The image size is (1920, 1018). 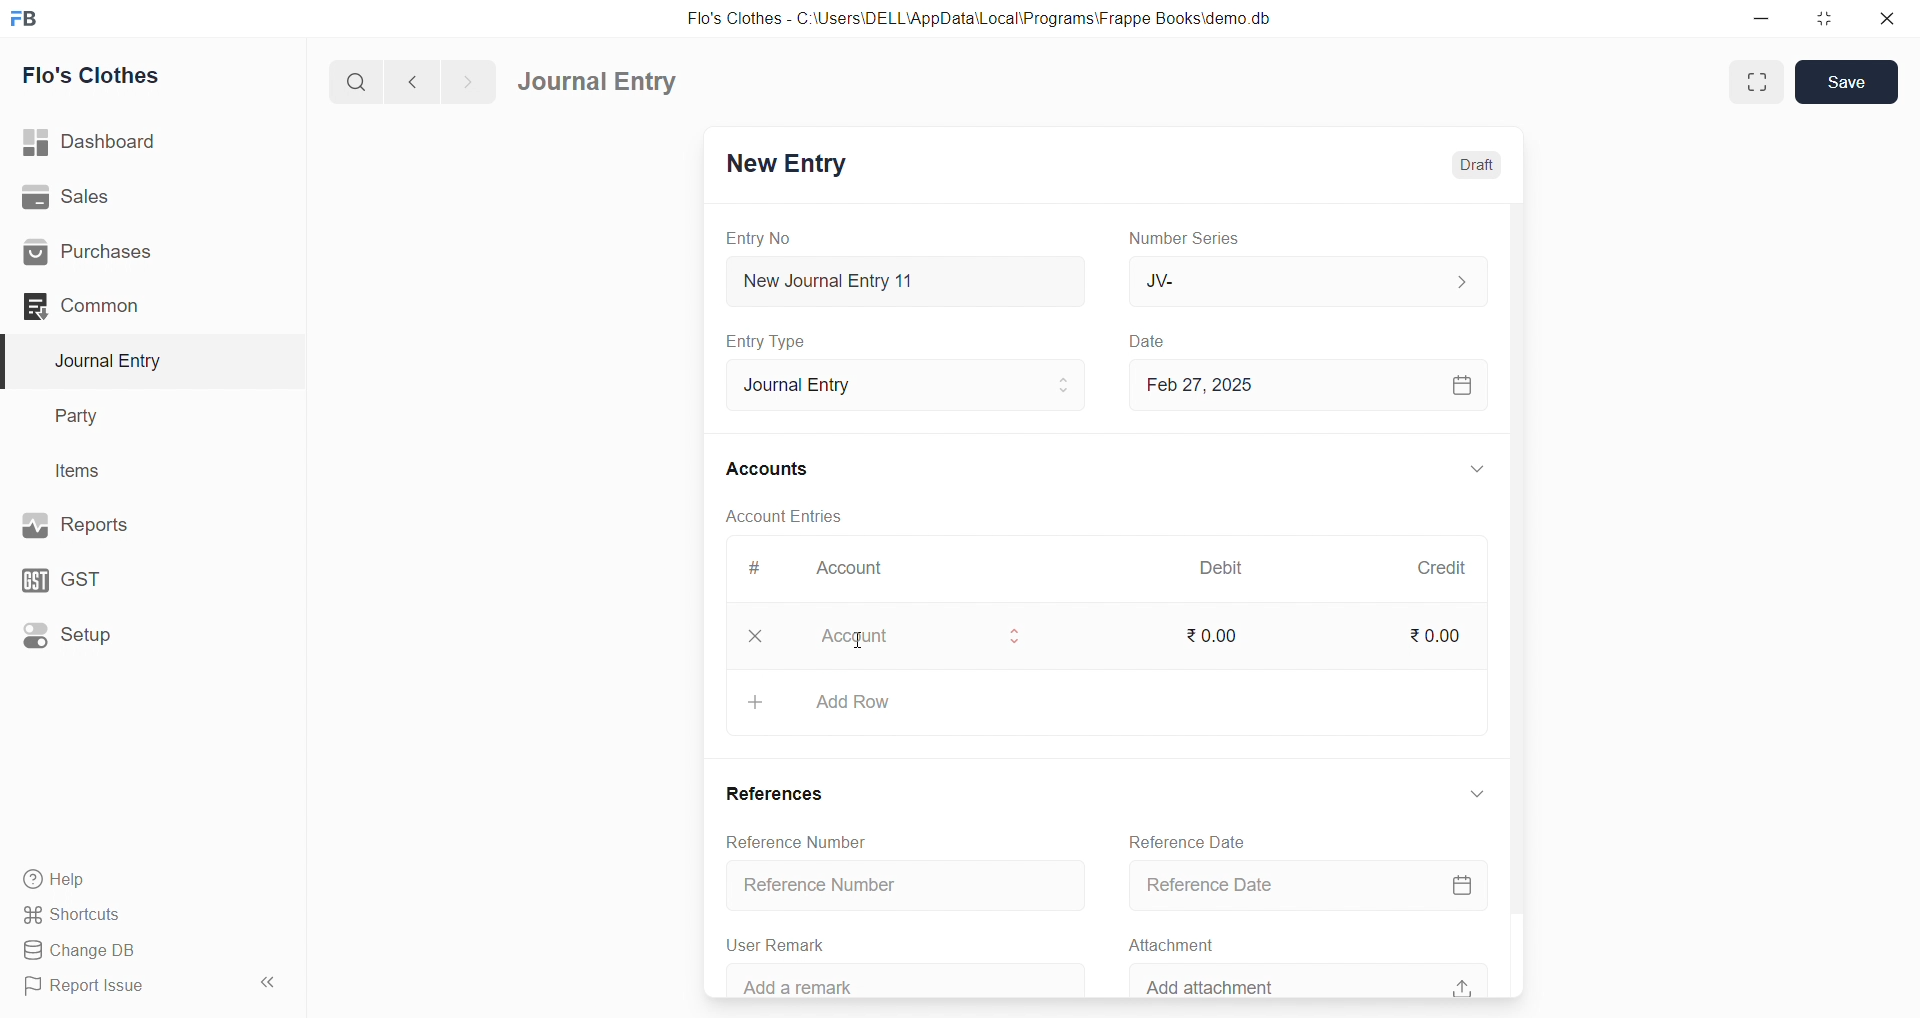 I want to click on Items, so click(x=85, y=470).